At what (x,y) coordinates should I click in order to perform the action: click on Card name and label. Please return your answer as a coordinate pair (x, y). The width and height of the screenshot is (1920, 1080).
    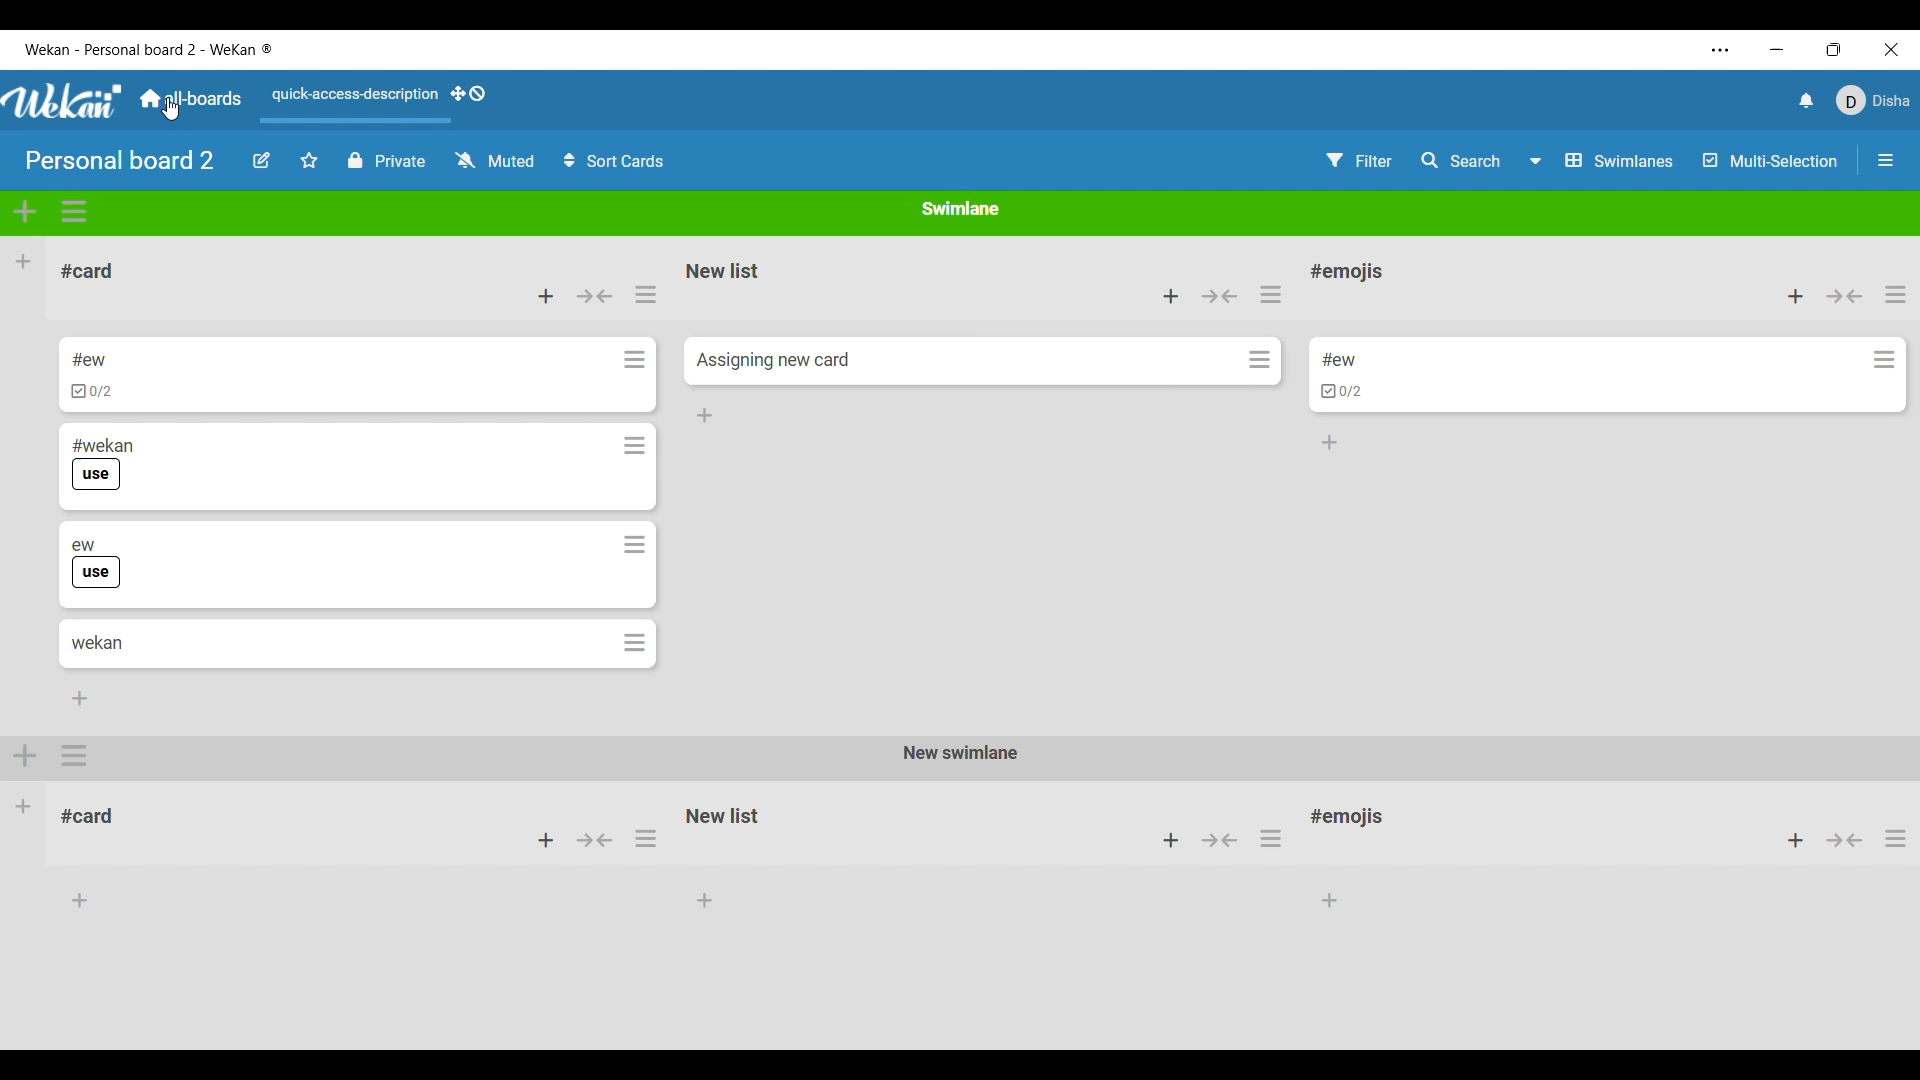
    Looking at the image, I should click on (97, 564).